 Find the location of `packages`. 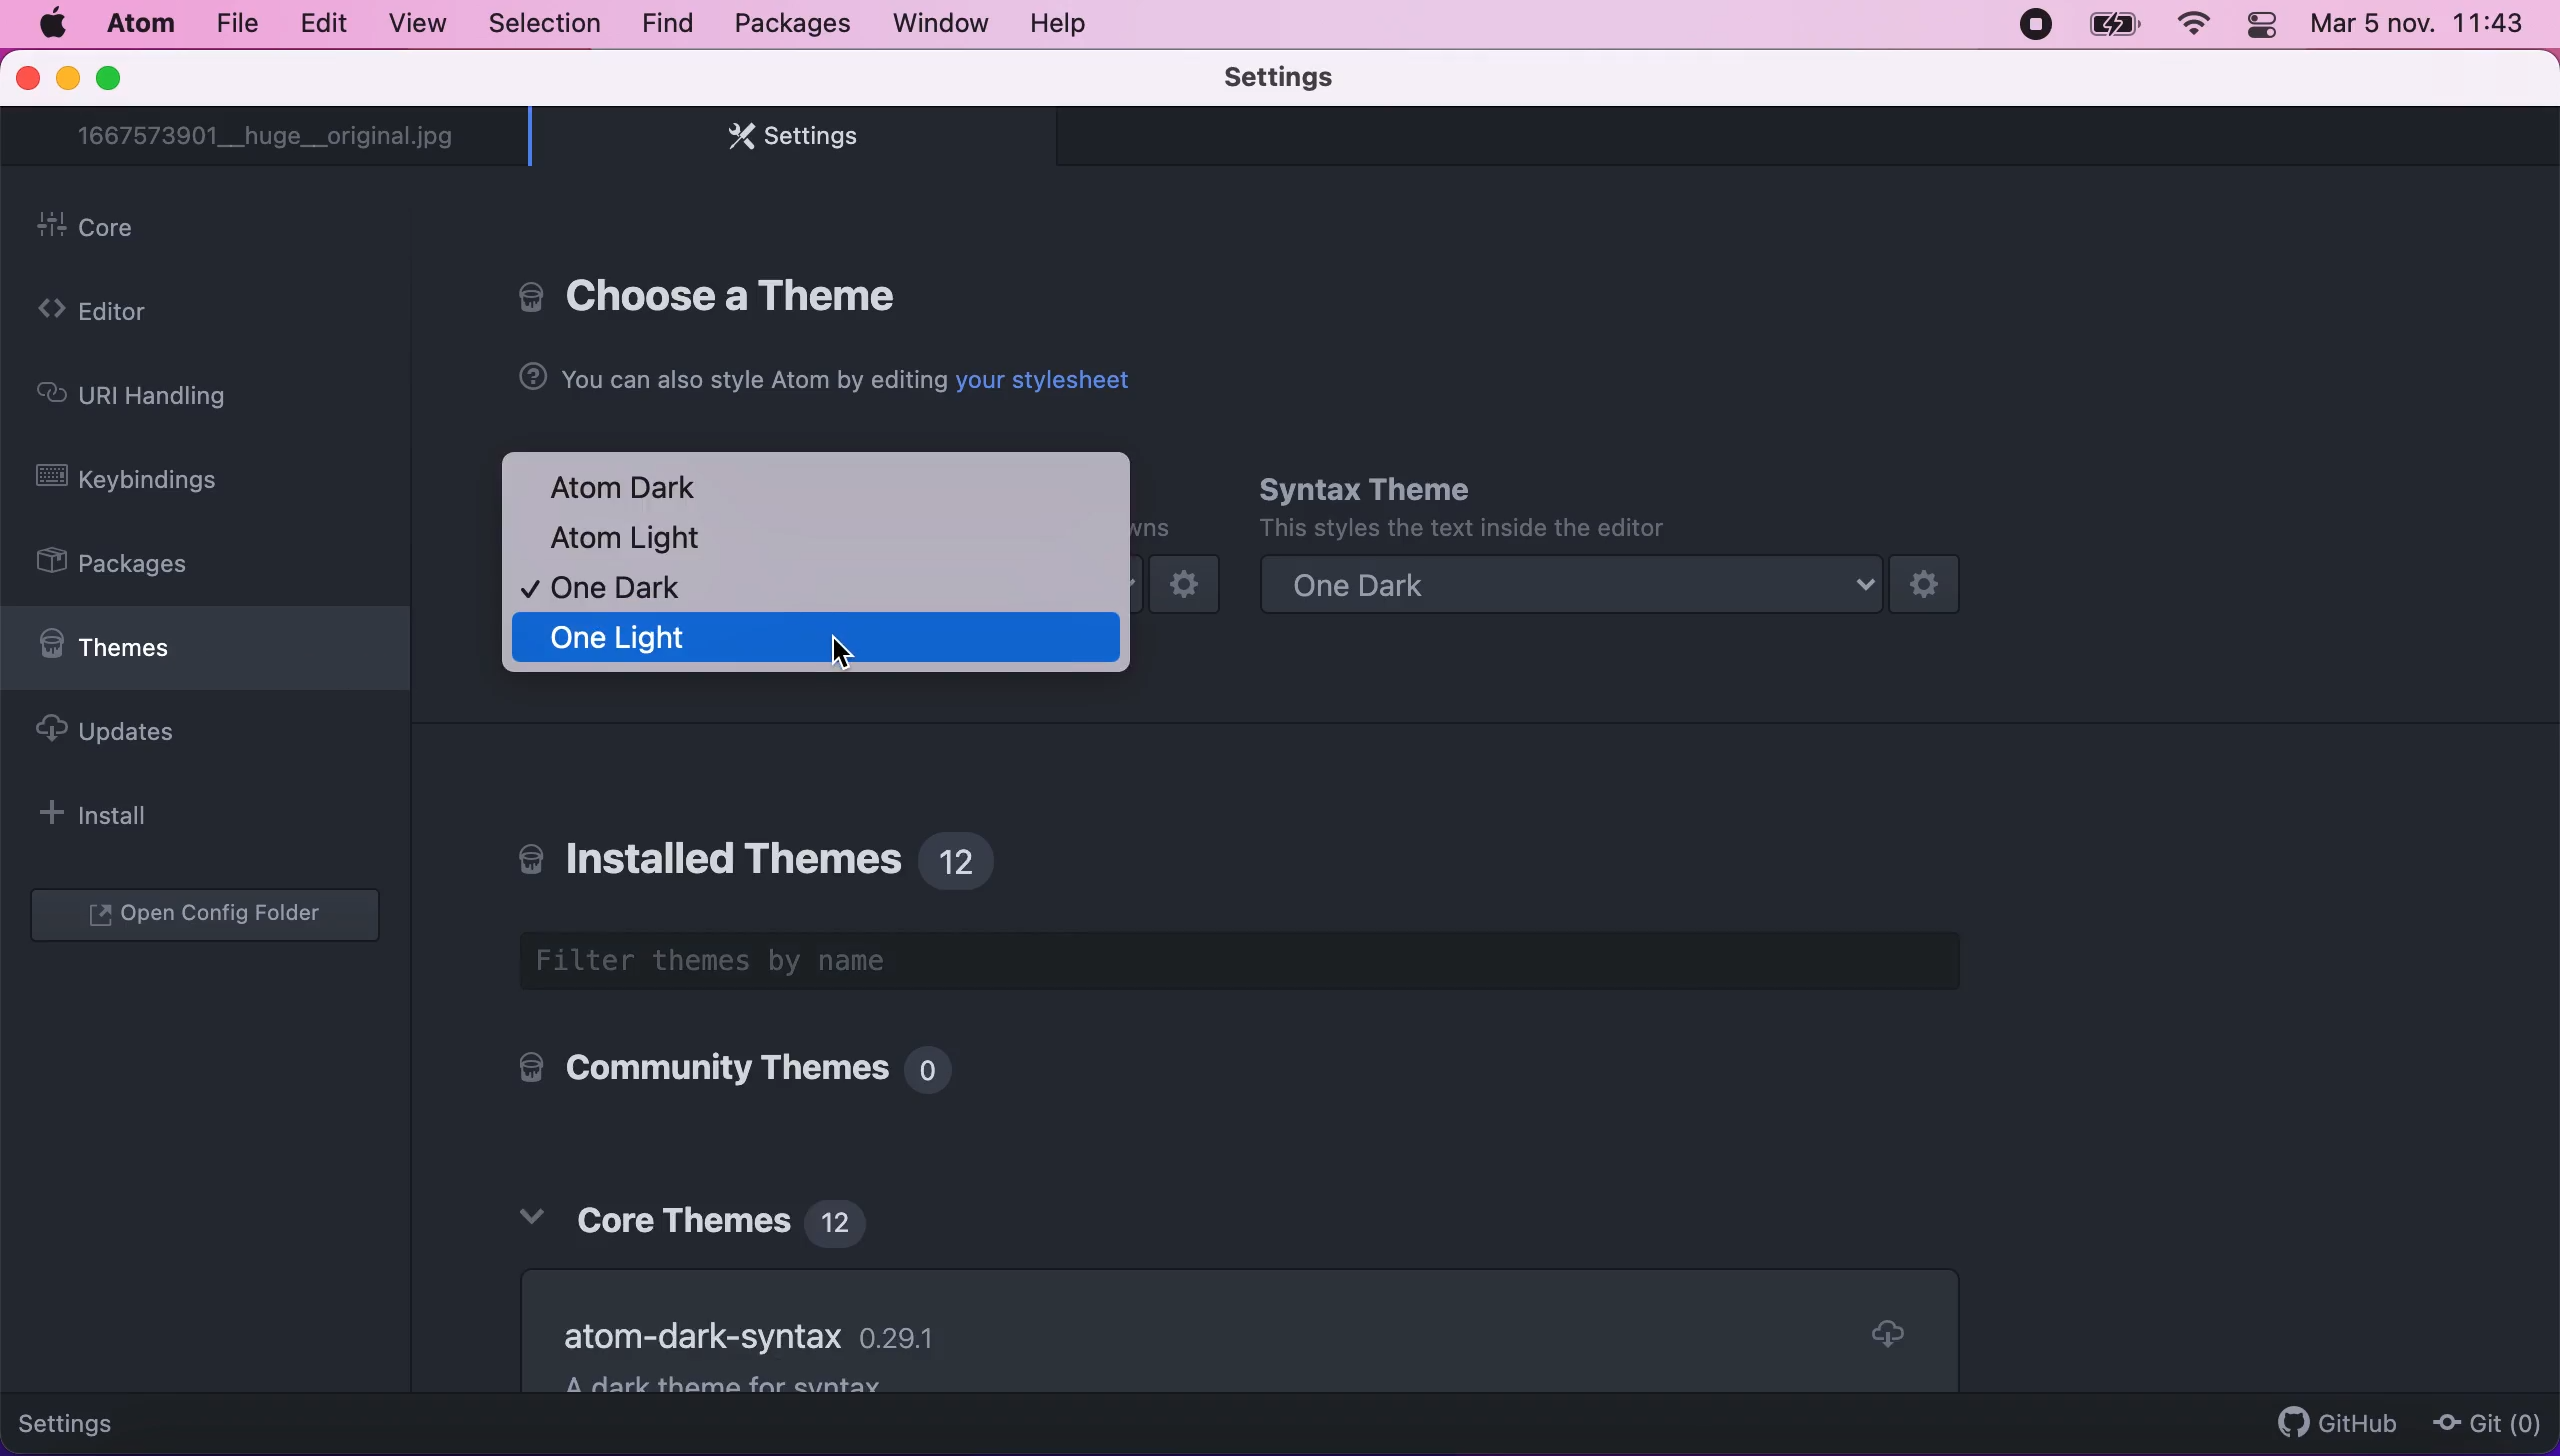

packages is located at coordinates (141, 566).